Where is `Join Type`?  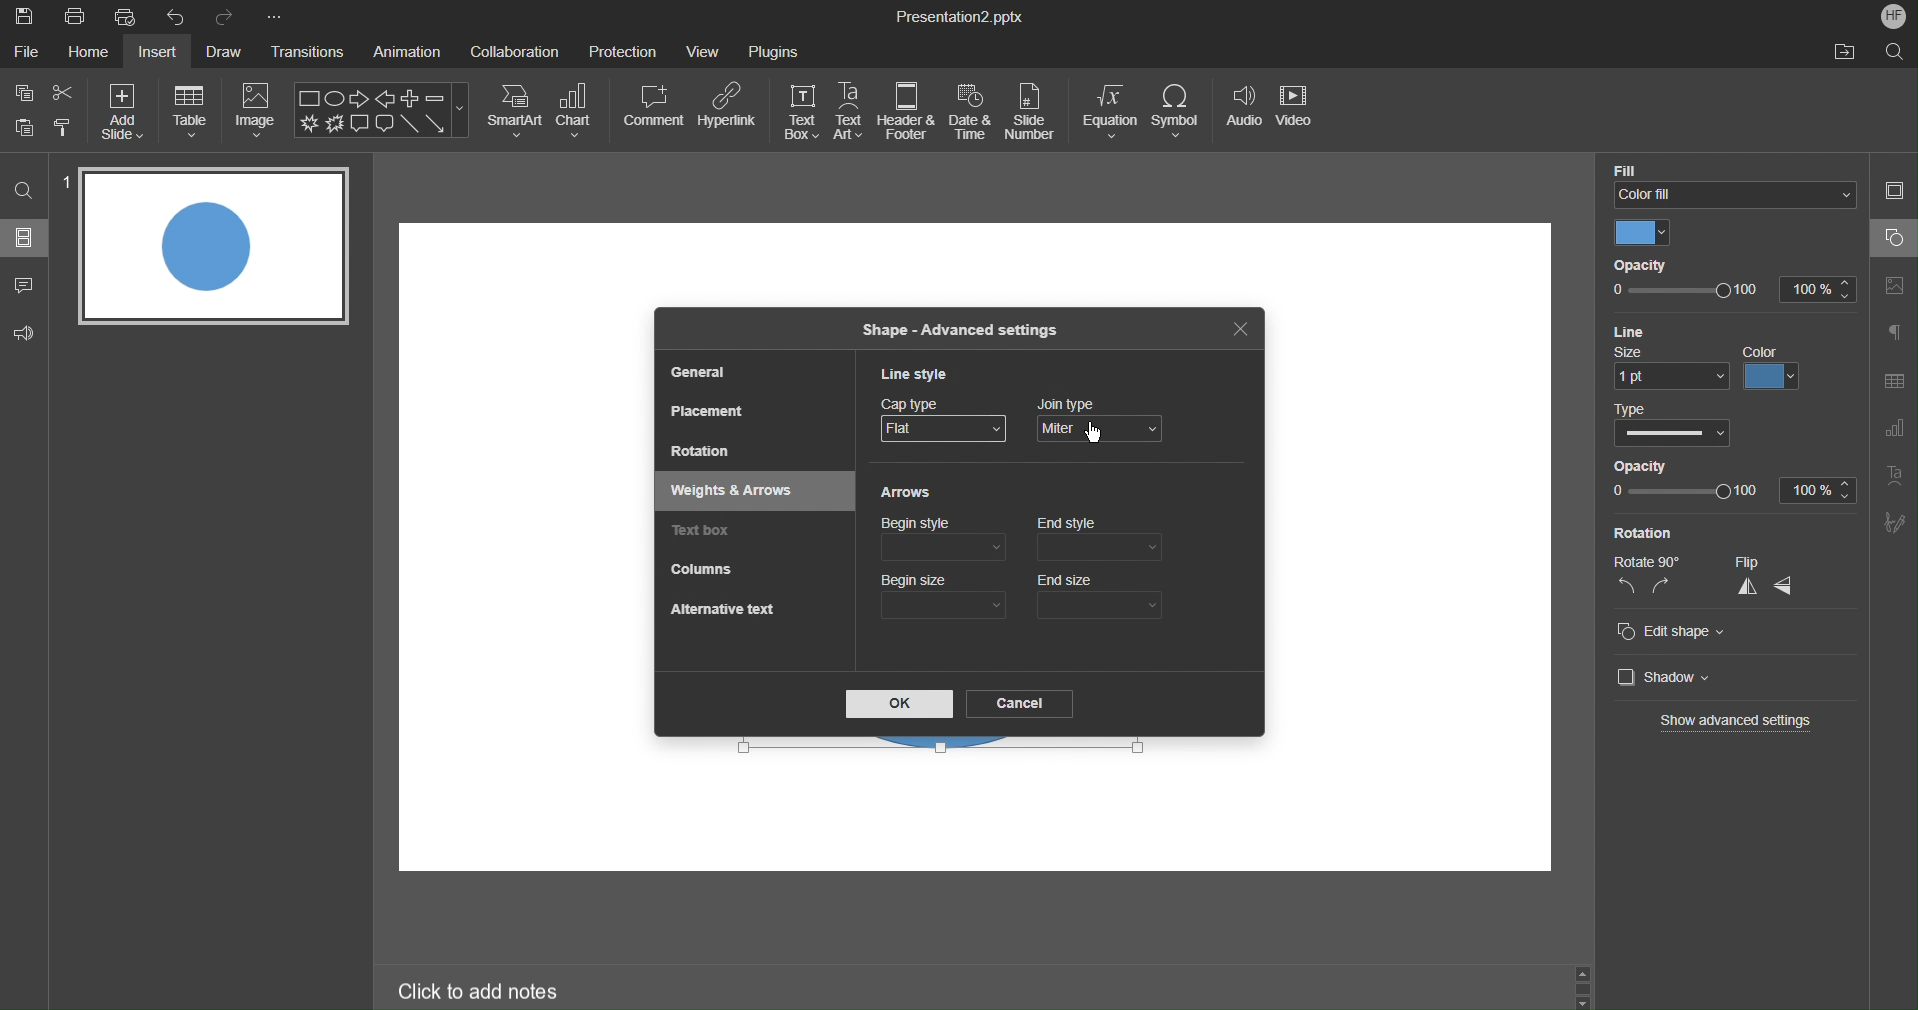
Join Type is located at coordinates (1111, 424).